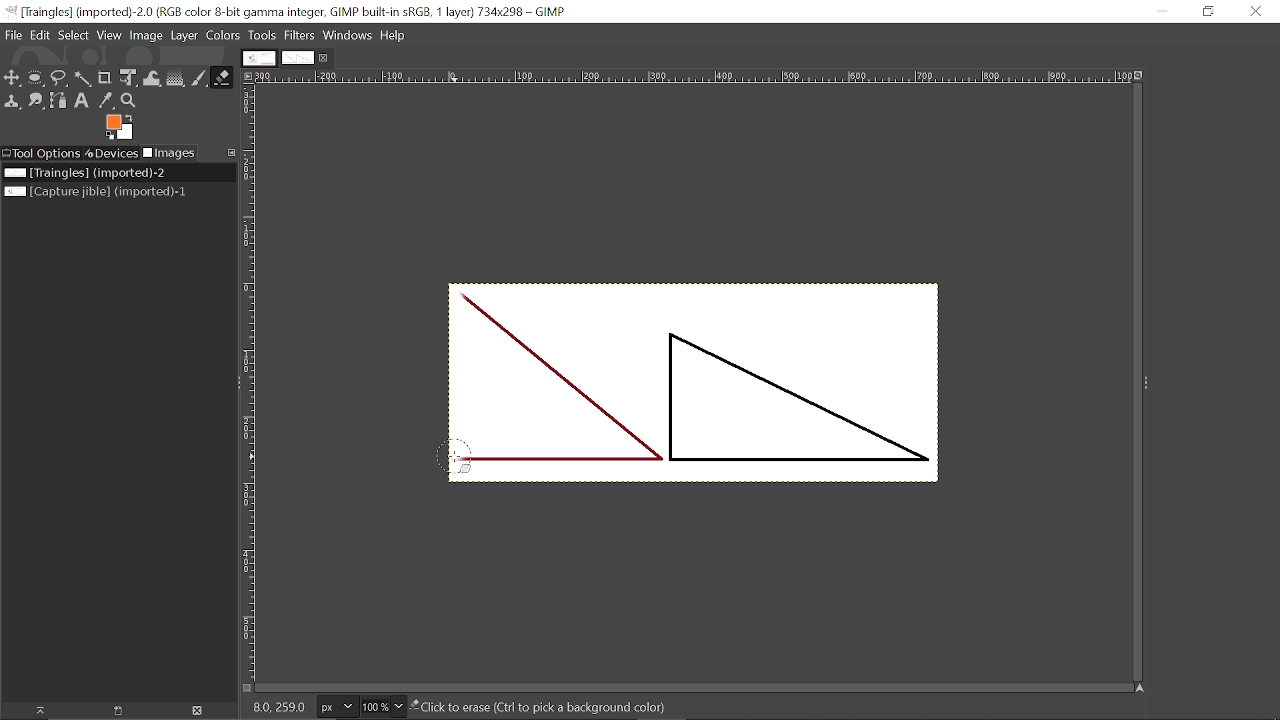  What do you see at coordinates (58, 79) in the screenshot?
I see `Free select tool` at bounding box center [58, 79].